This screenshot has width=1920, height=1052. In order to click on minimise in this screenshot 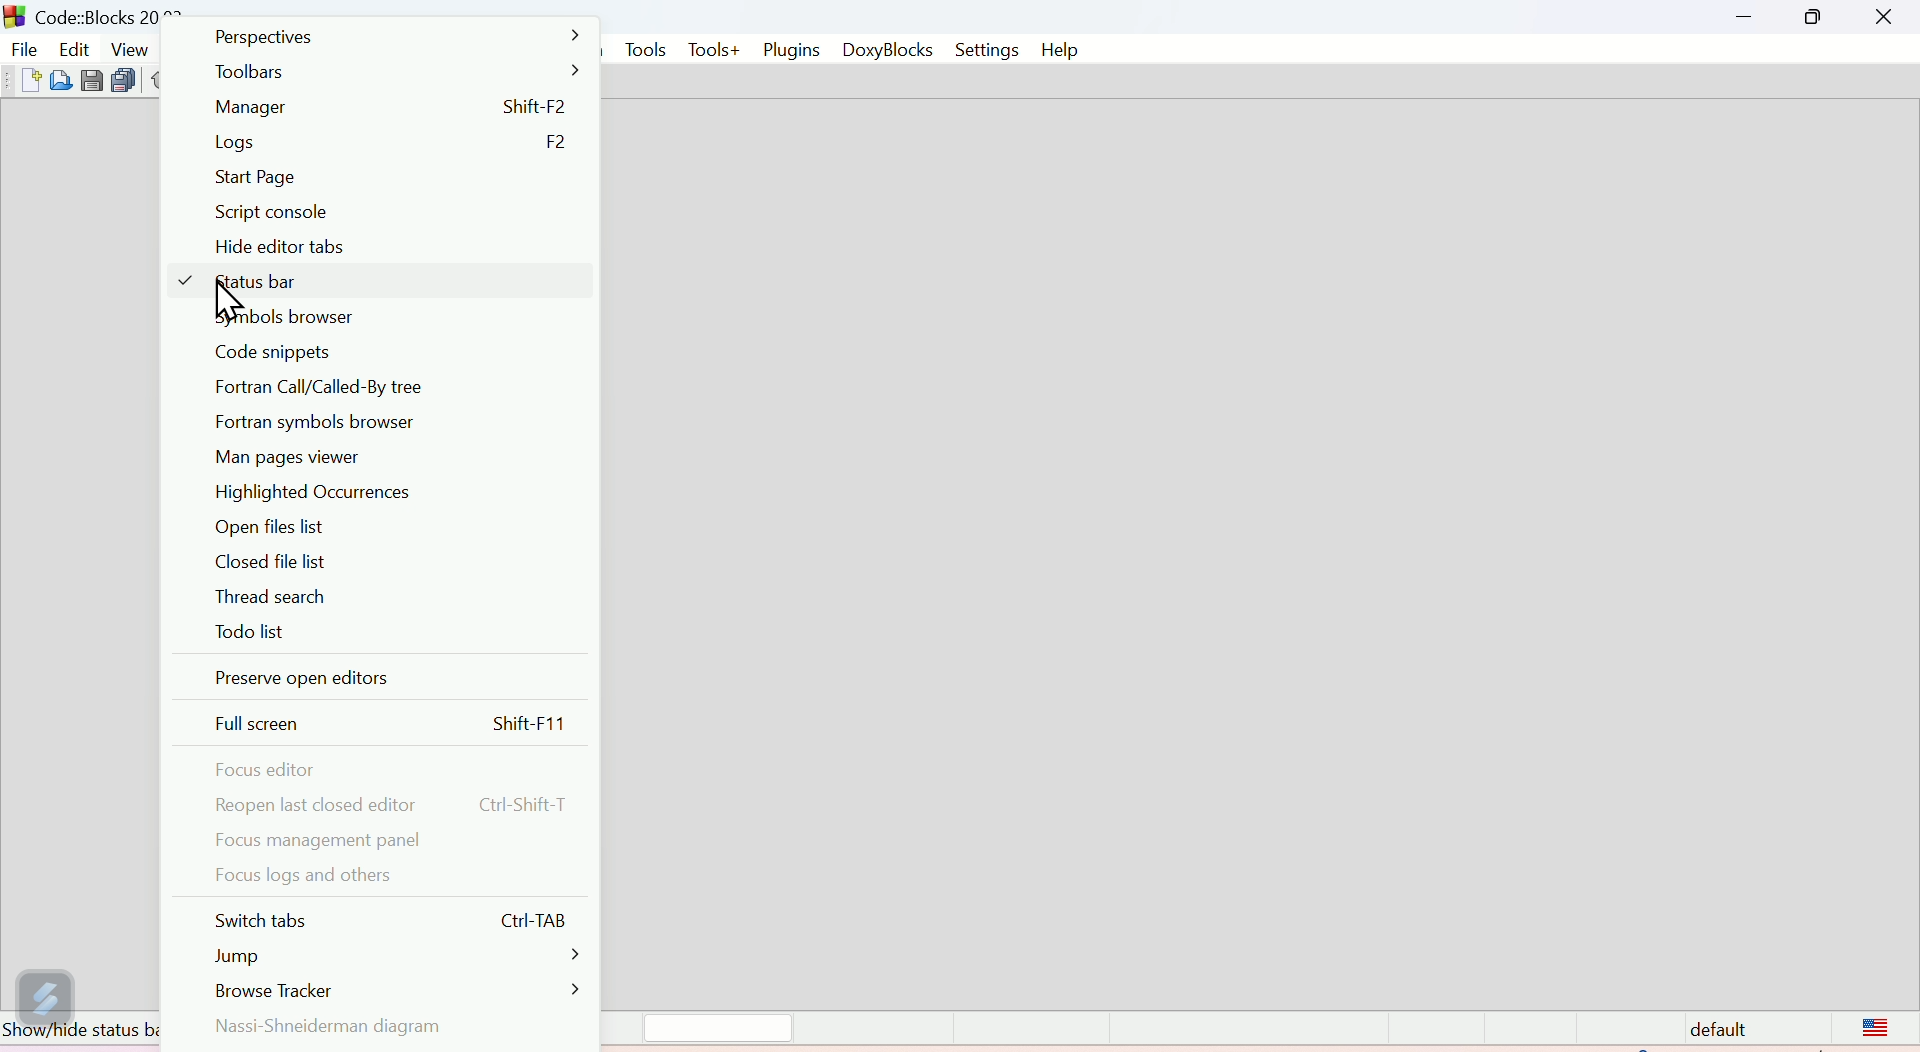, I will do `click(1747, 17)`.